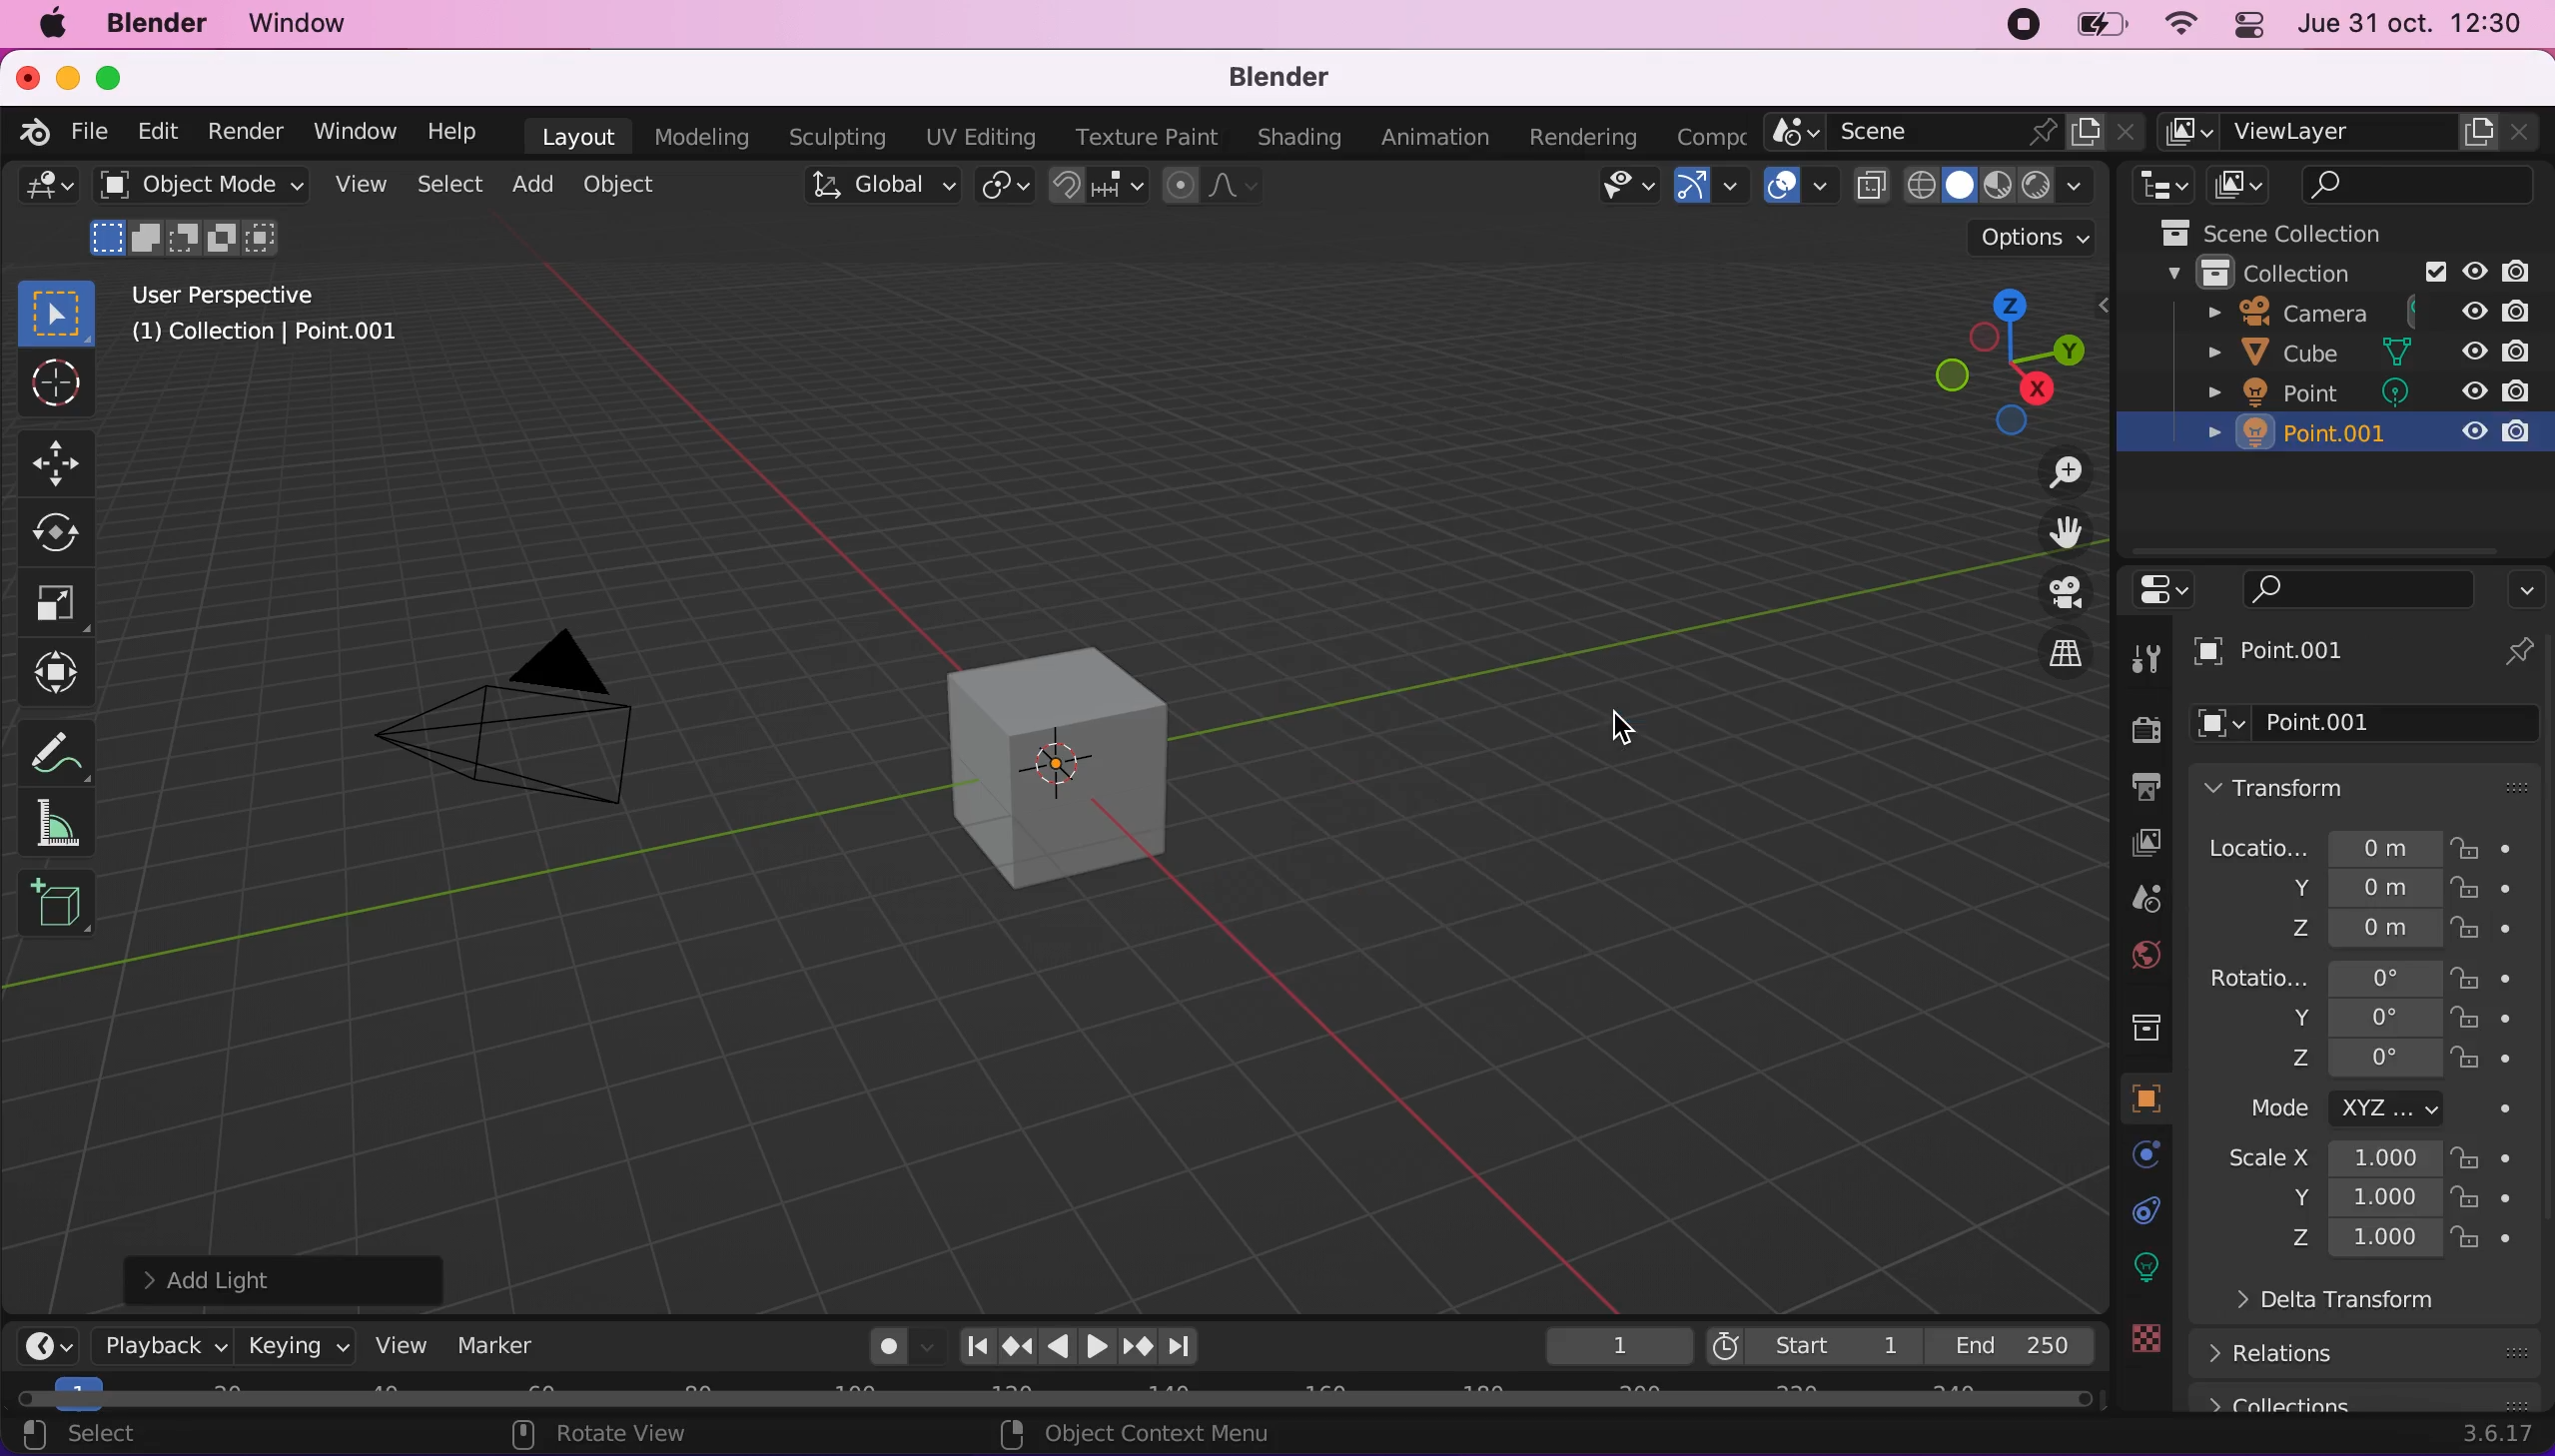 The width and height of the screenshot is (2555, 1456). I want to click on collections, so click(2378, 1400).